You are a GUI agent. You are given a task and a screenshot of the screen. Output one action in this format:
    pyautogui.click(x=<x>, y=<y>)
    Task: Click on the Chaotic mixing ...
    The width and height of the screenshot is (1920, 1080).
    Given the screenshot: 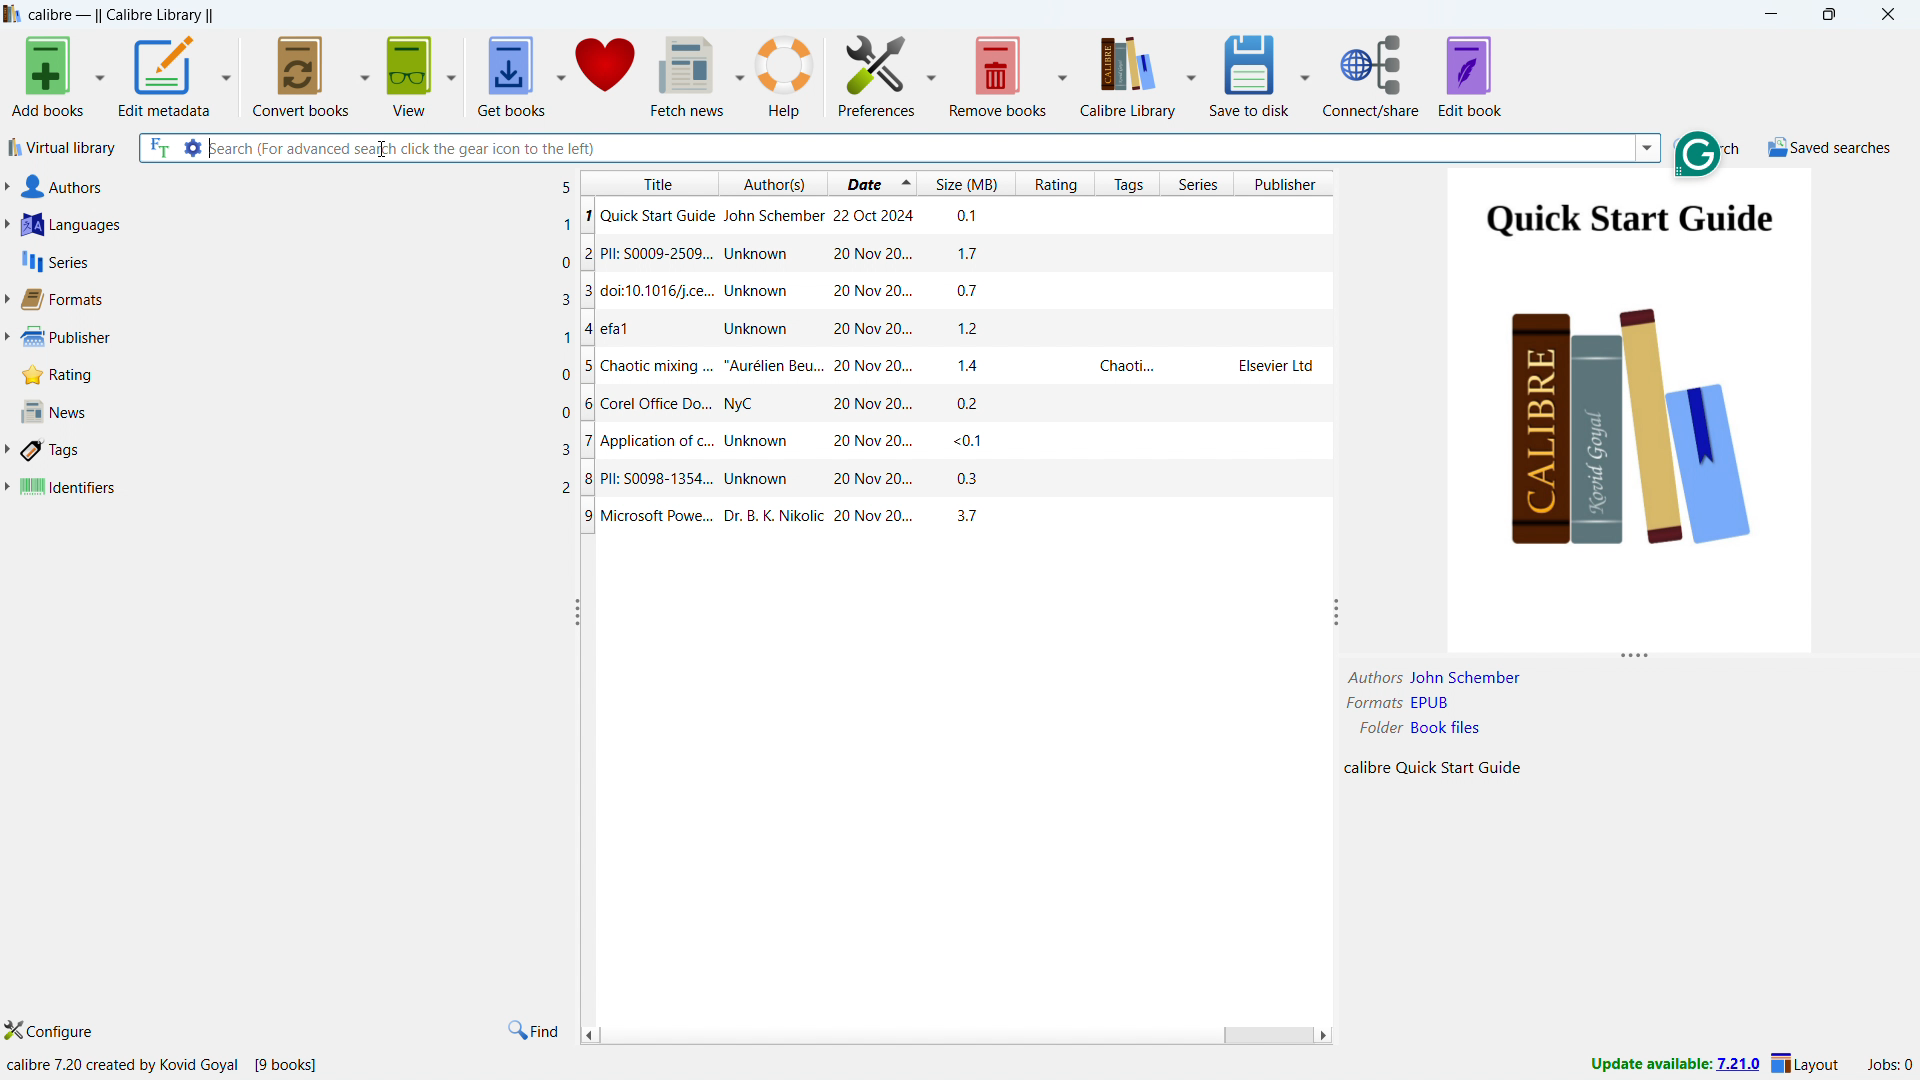 What is the action you would take?
    pyautogui.click(x=955, y=367)
    